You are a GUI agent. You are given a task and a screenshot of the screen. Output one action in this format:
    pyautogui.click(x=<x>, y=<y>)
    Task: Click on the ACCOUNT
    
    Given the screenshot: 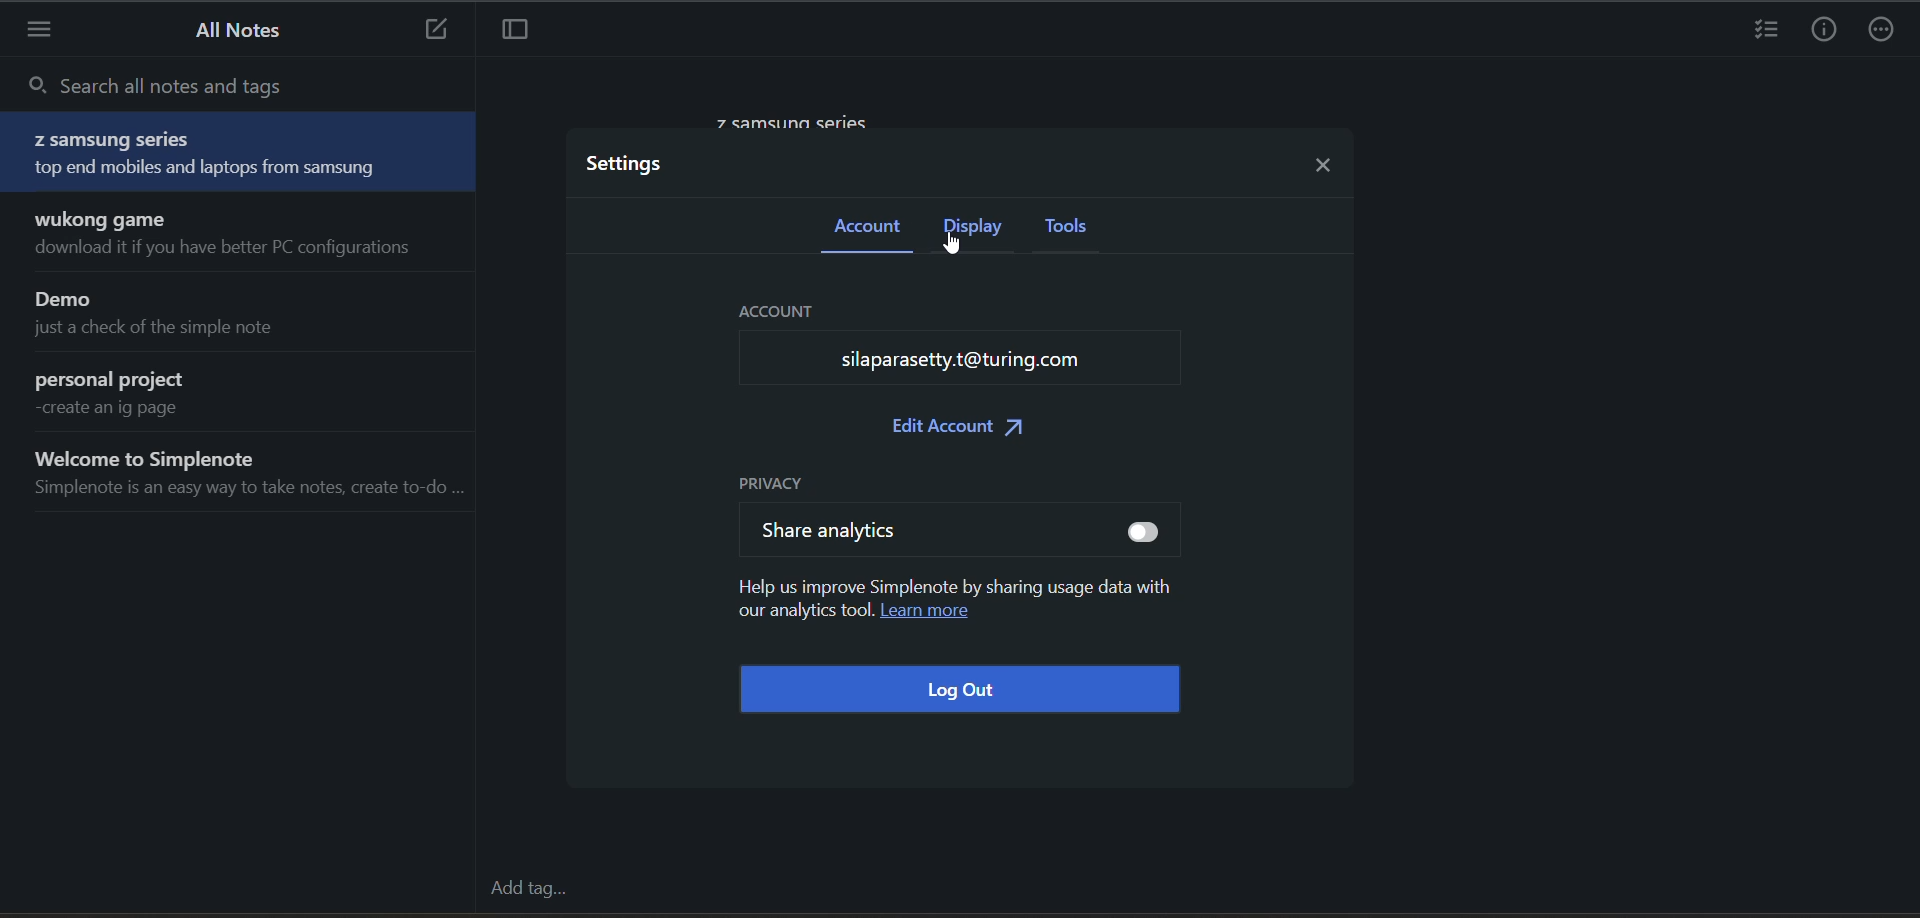 What is the action you would take?
    pyautogui.click(x=775, y=308)
    